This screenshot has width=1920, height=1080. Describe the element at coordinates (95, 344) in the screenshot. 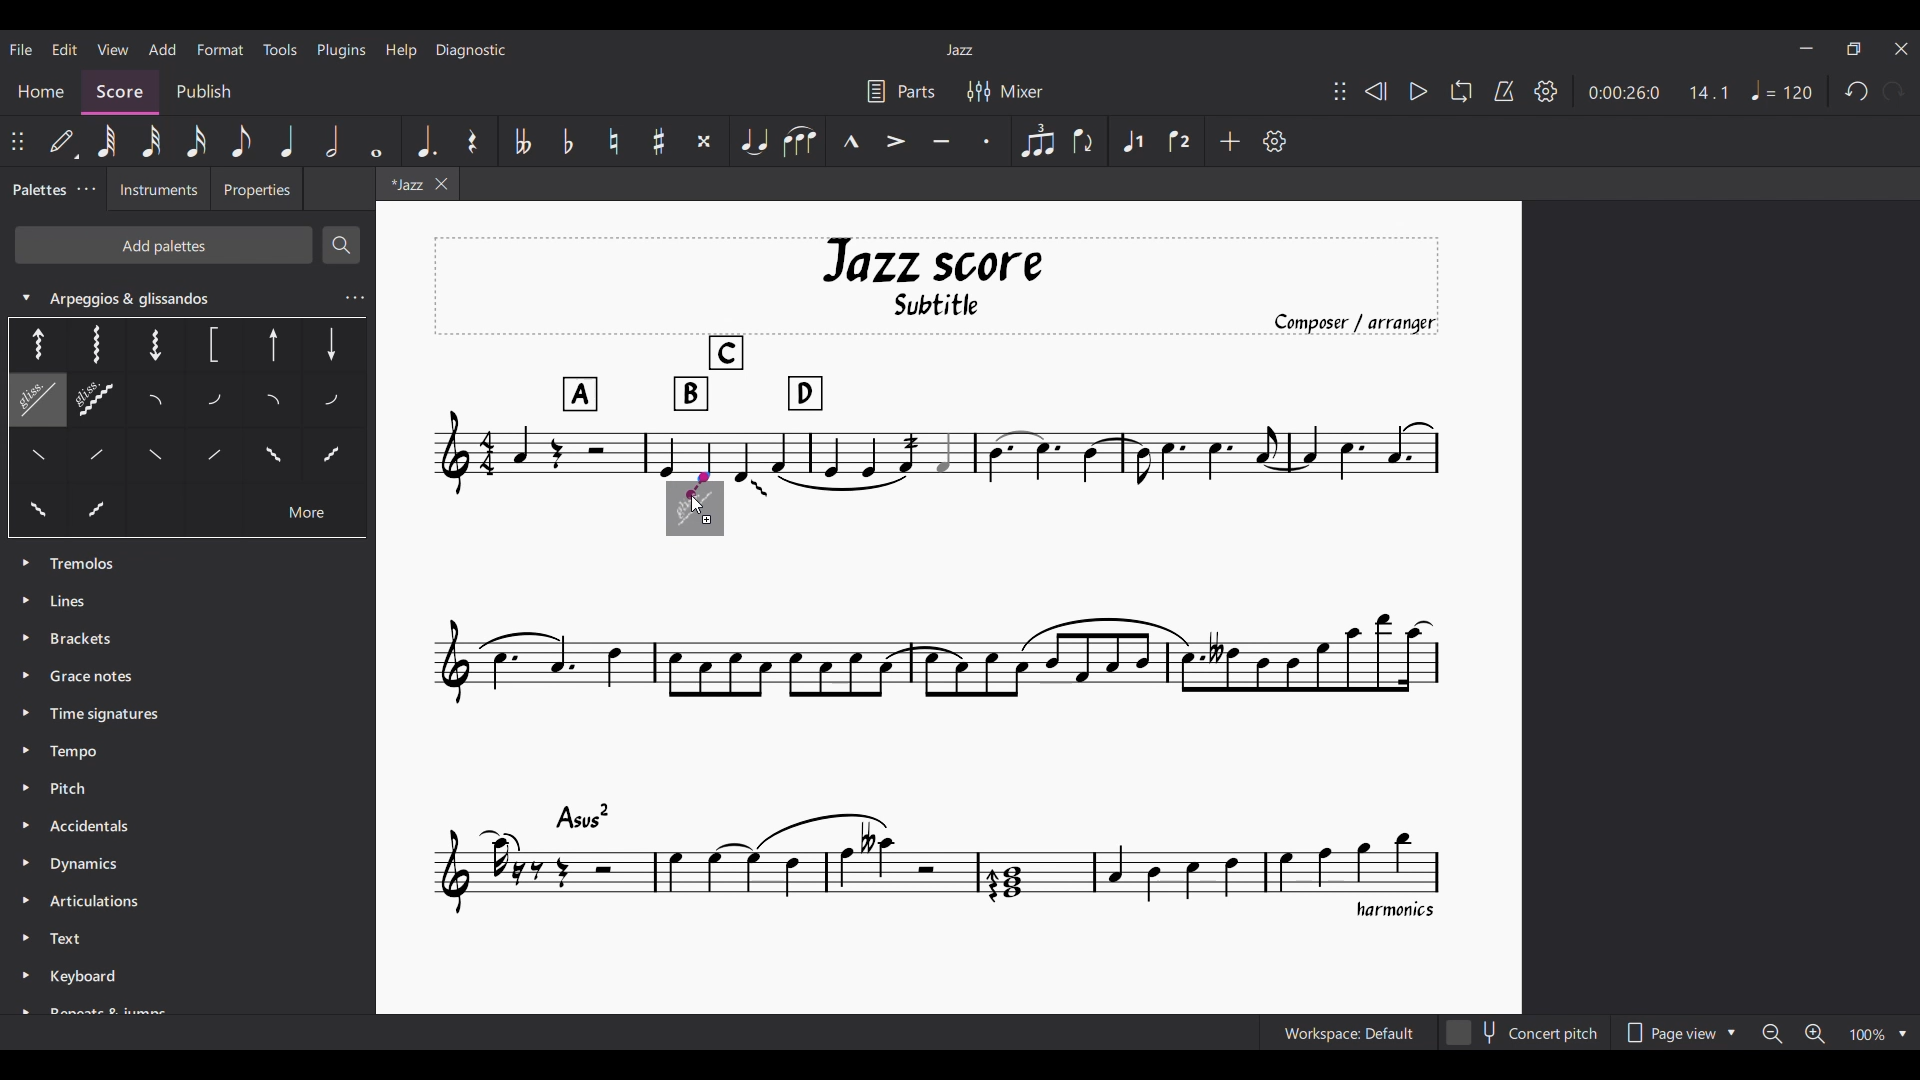

I see `plate2` at that location.